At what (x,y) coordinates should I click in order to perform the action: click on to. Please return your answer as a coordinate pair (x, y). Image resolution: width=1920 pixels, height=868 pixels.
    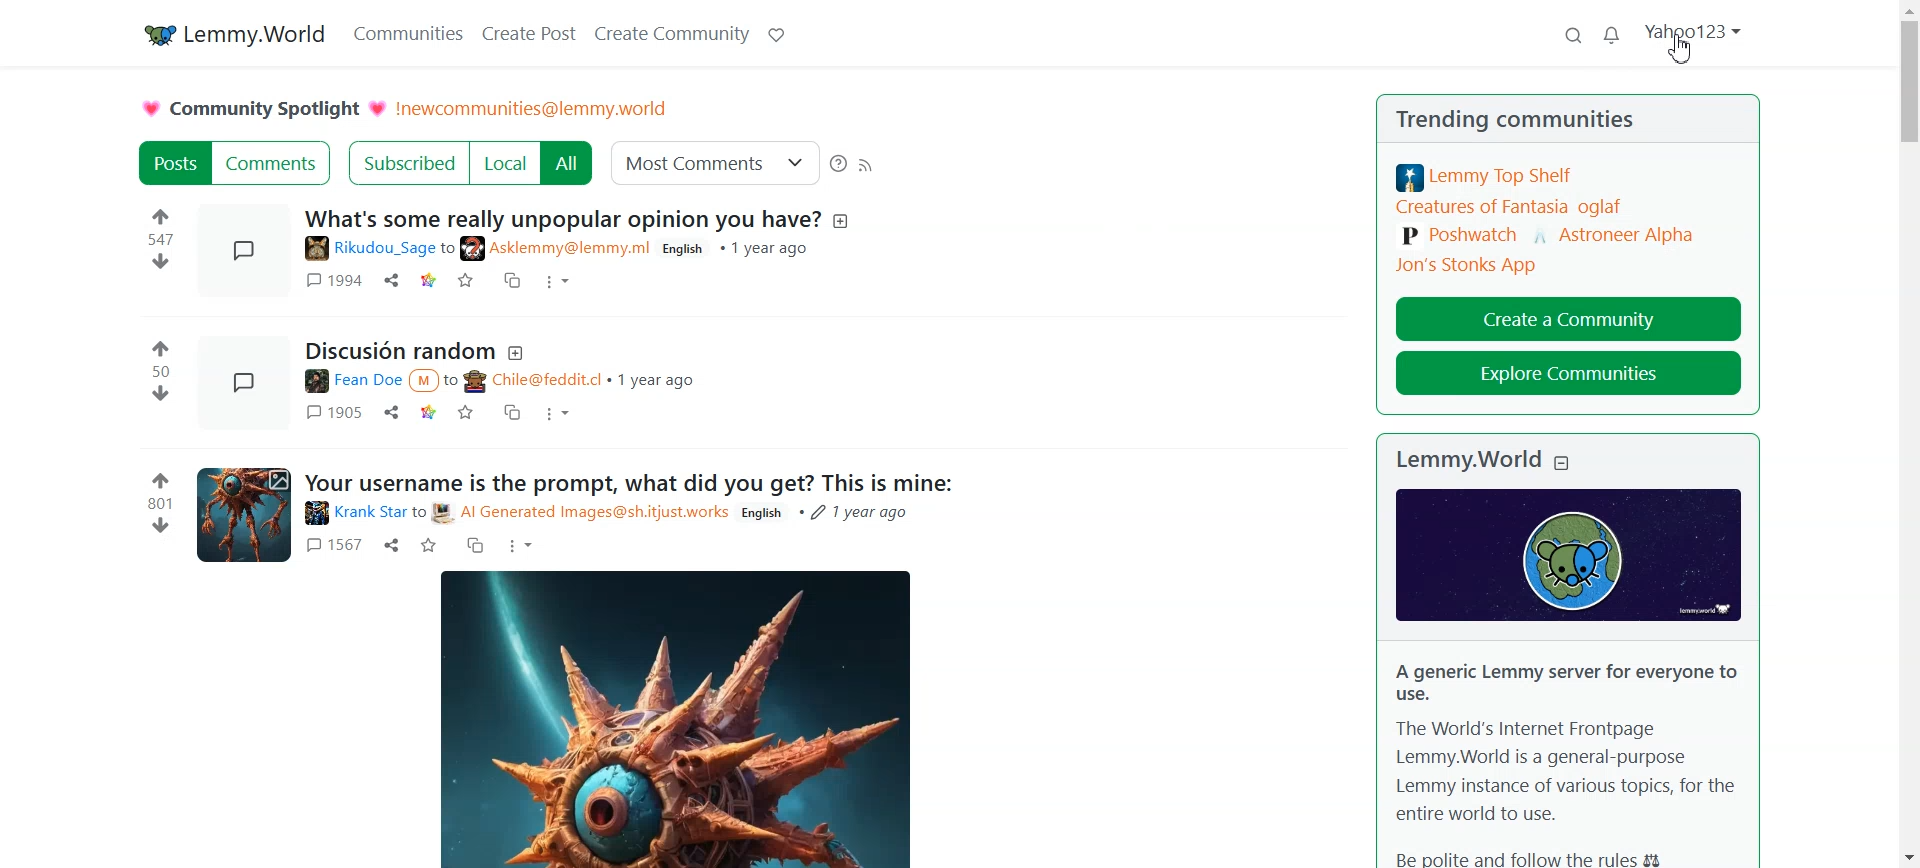
    Looking at the image, I should click on (449, 248).